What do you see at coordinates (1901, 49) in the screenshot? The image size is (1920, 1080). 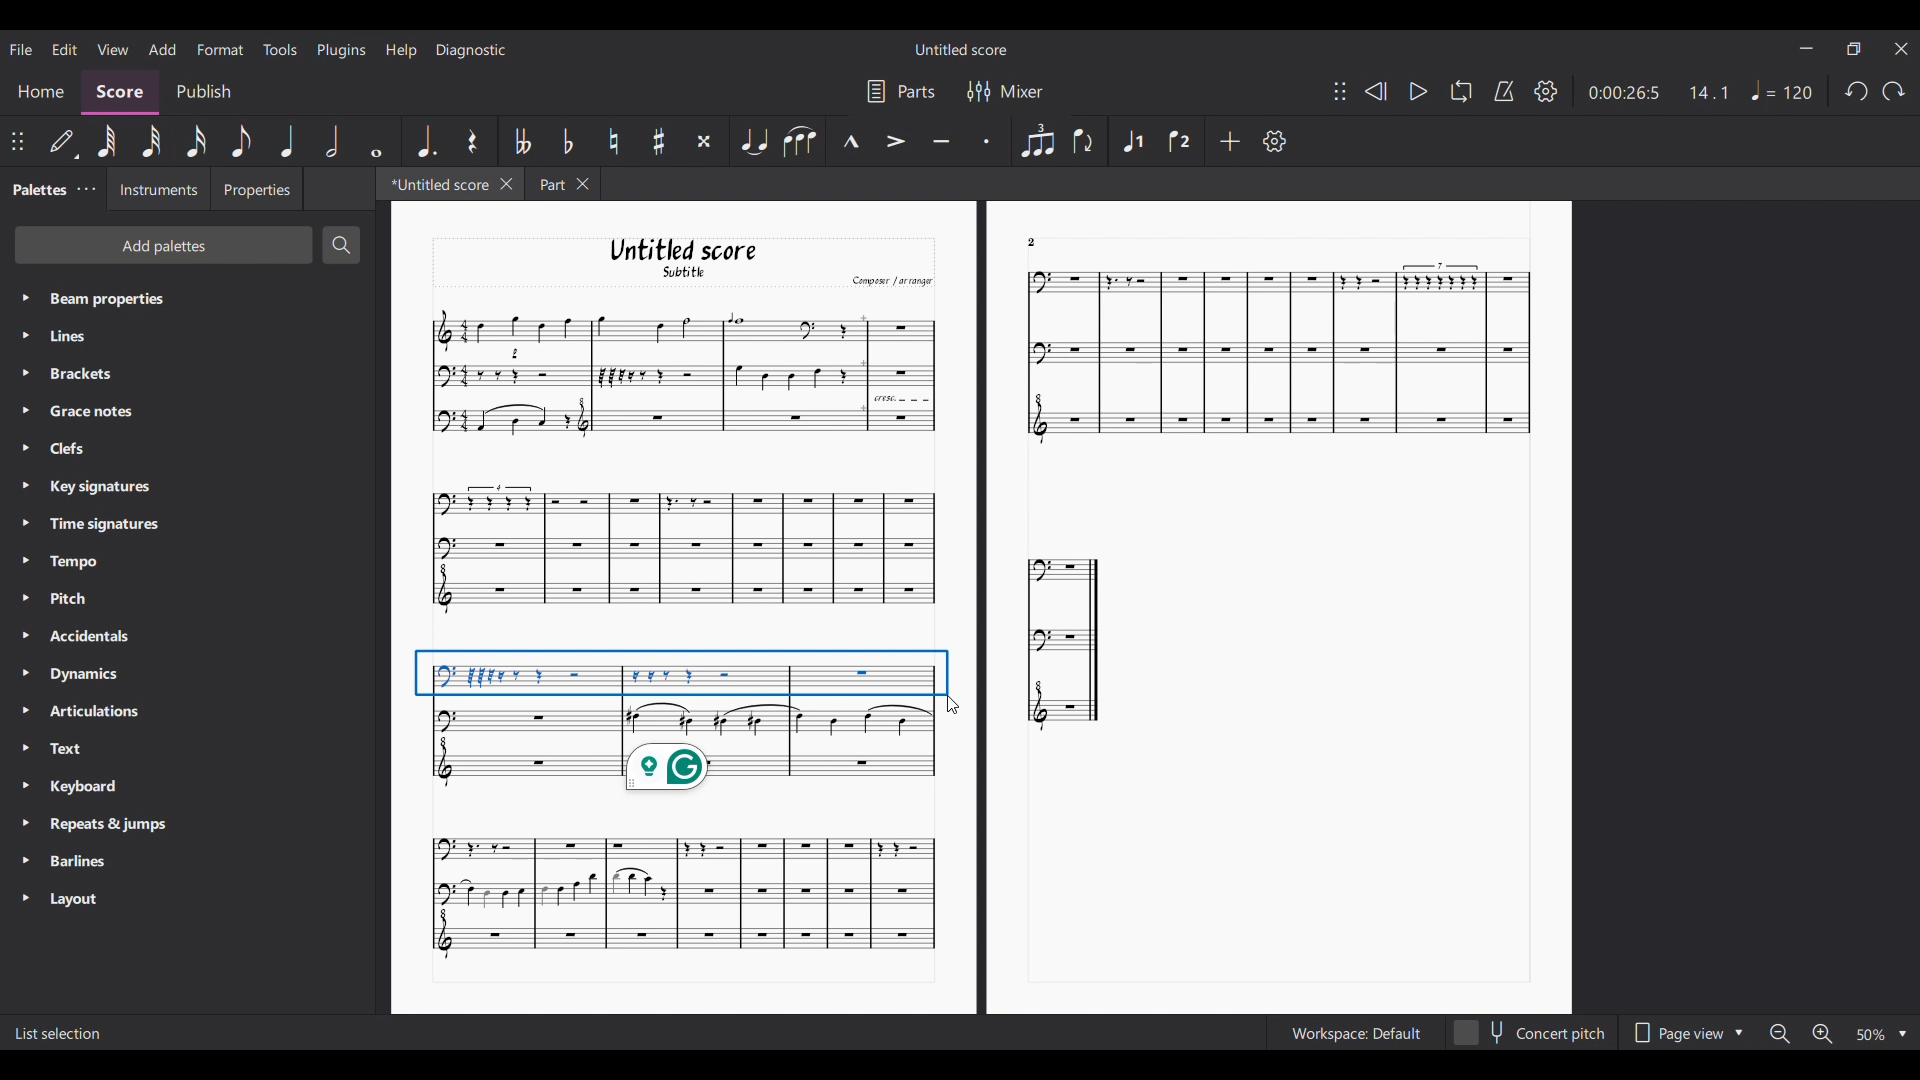 I see `Close interface` at bounding box center [1901, 49].